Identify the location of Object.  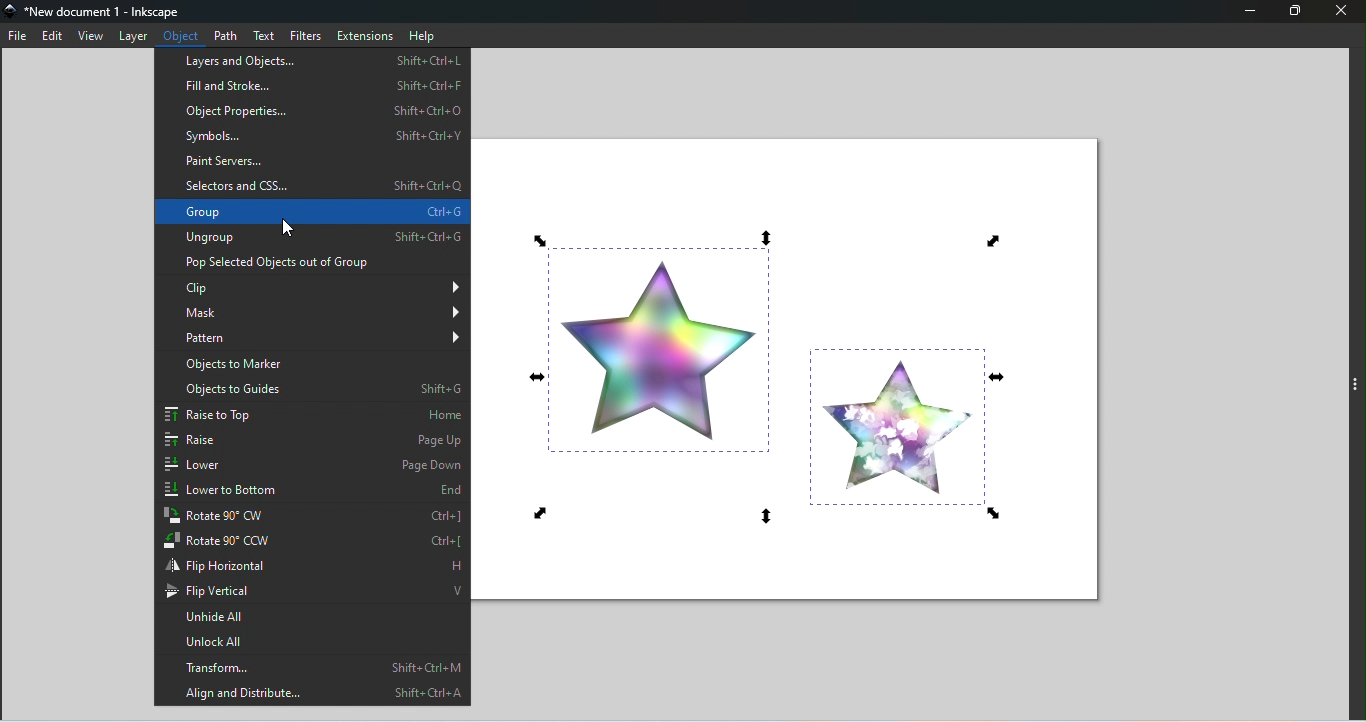
(185, 35).